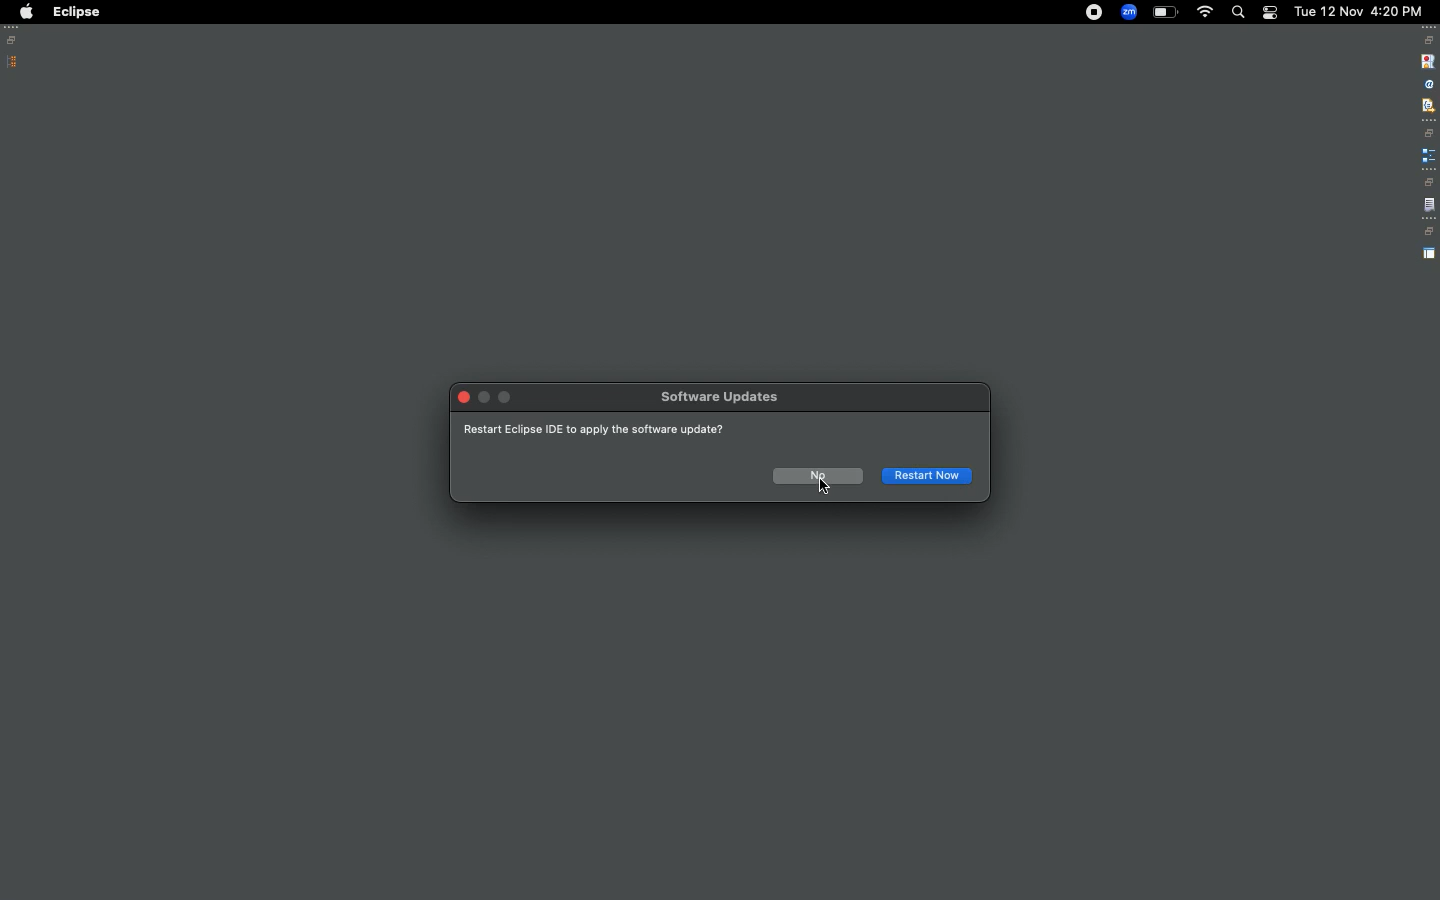 The width and height of the screenshot is (1440, 900). I want to click on cursor, so click(827, 488).